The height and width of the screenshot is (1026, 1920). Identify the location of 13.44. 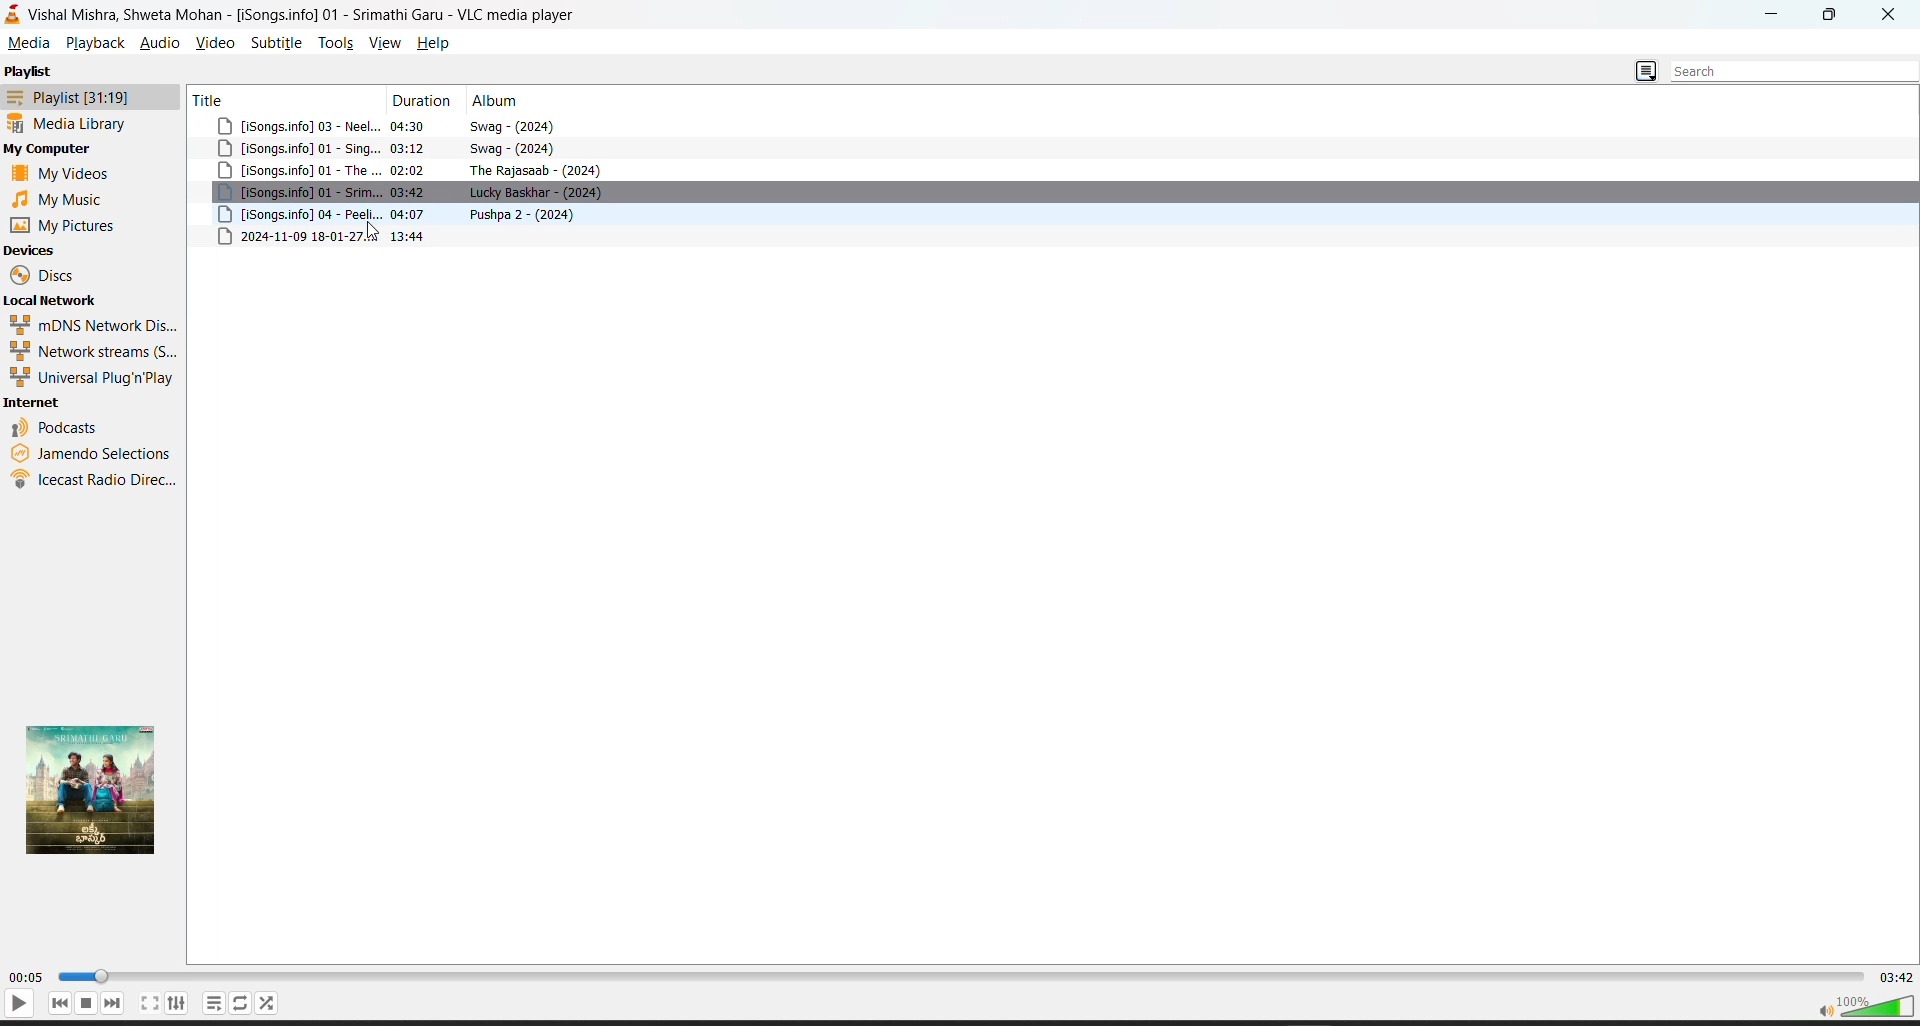
(411, 236).